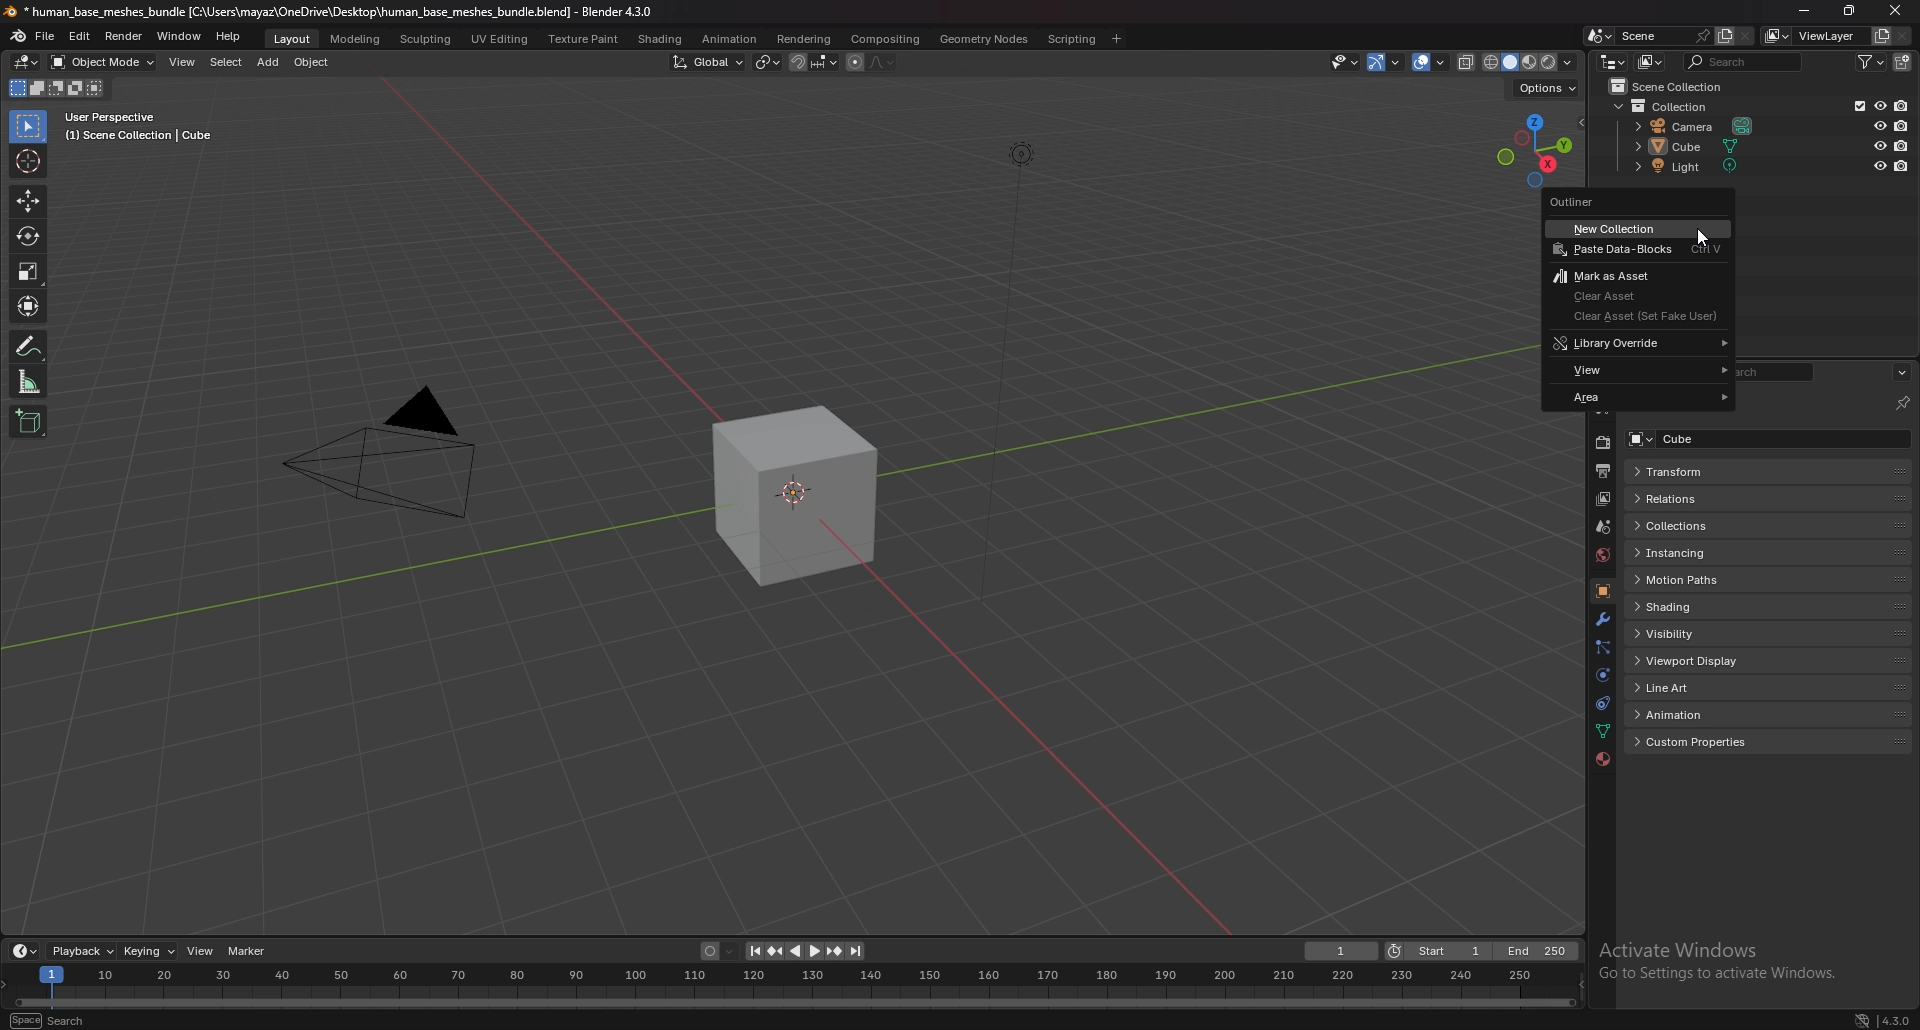 Image resolution: width=1920 pixels, height=1030 pixels. Describe the element at coordinates (1879, 165) in the screenshot. I see `hide in viewport` at that location.